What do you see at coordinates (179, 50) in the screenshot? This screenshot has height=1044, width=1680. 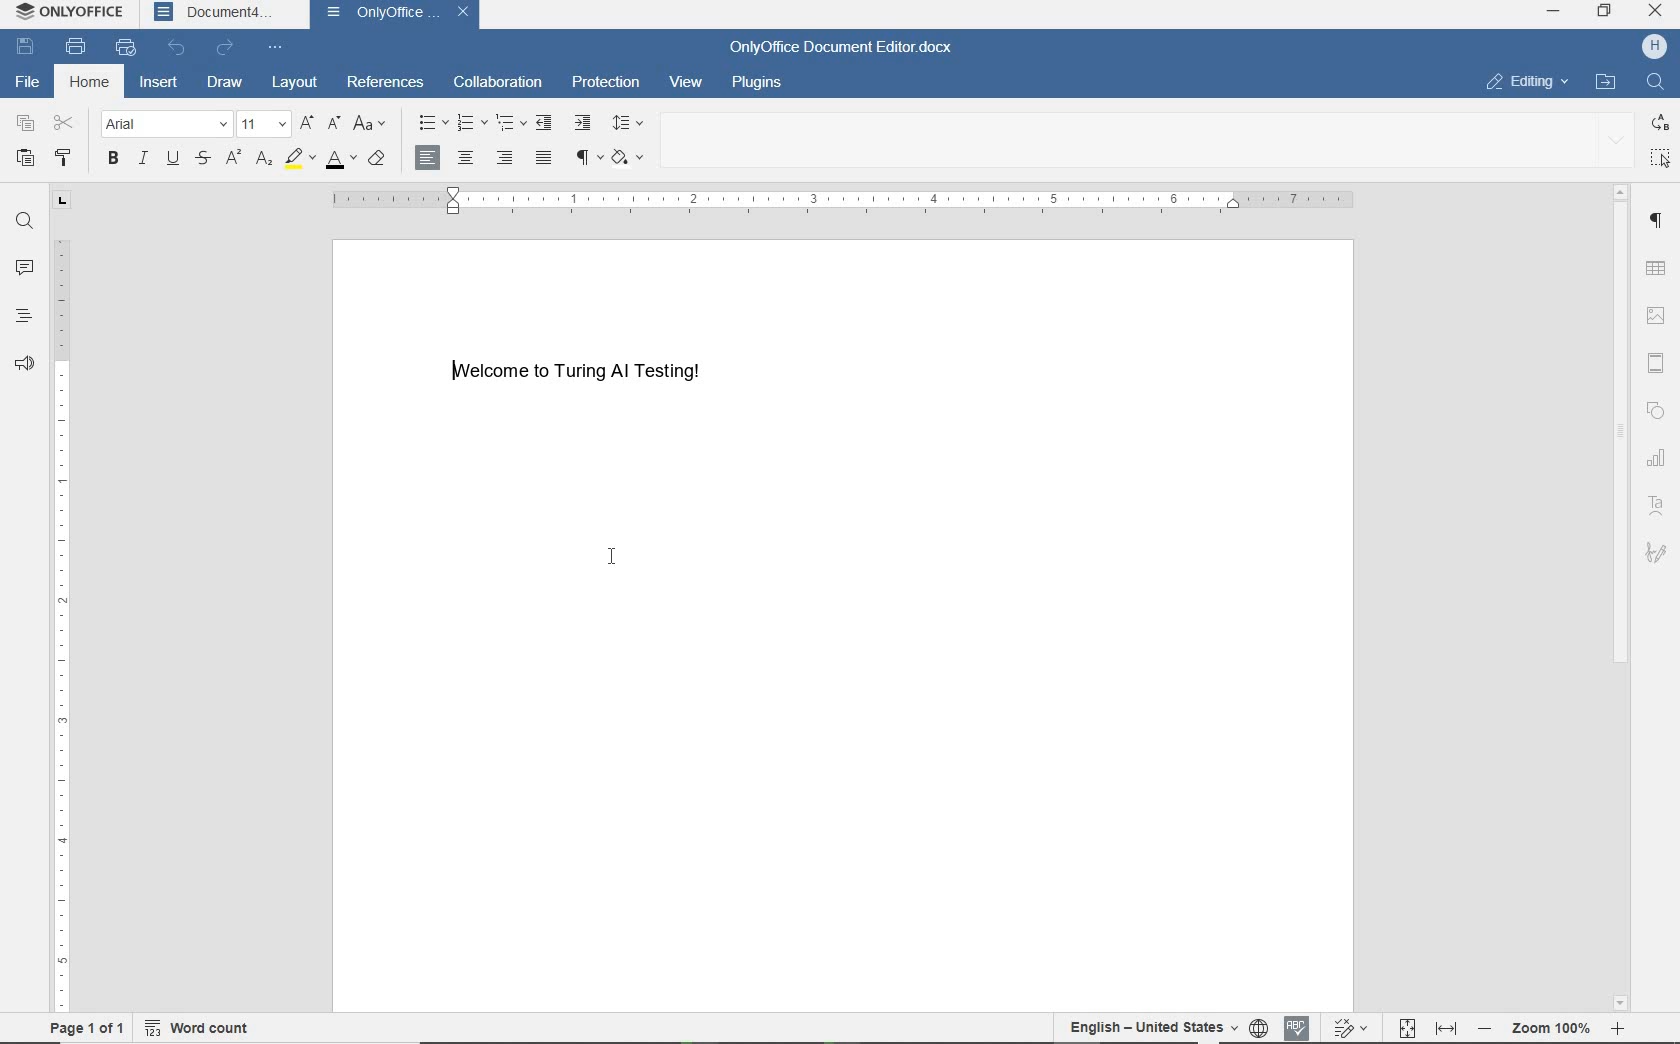 I see `undo` at bounding box center [179, 50].